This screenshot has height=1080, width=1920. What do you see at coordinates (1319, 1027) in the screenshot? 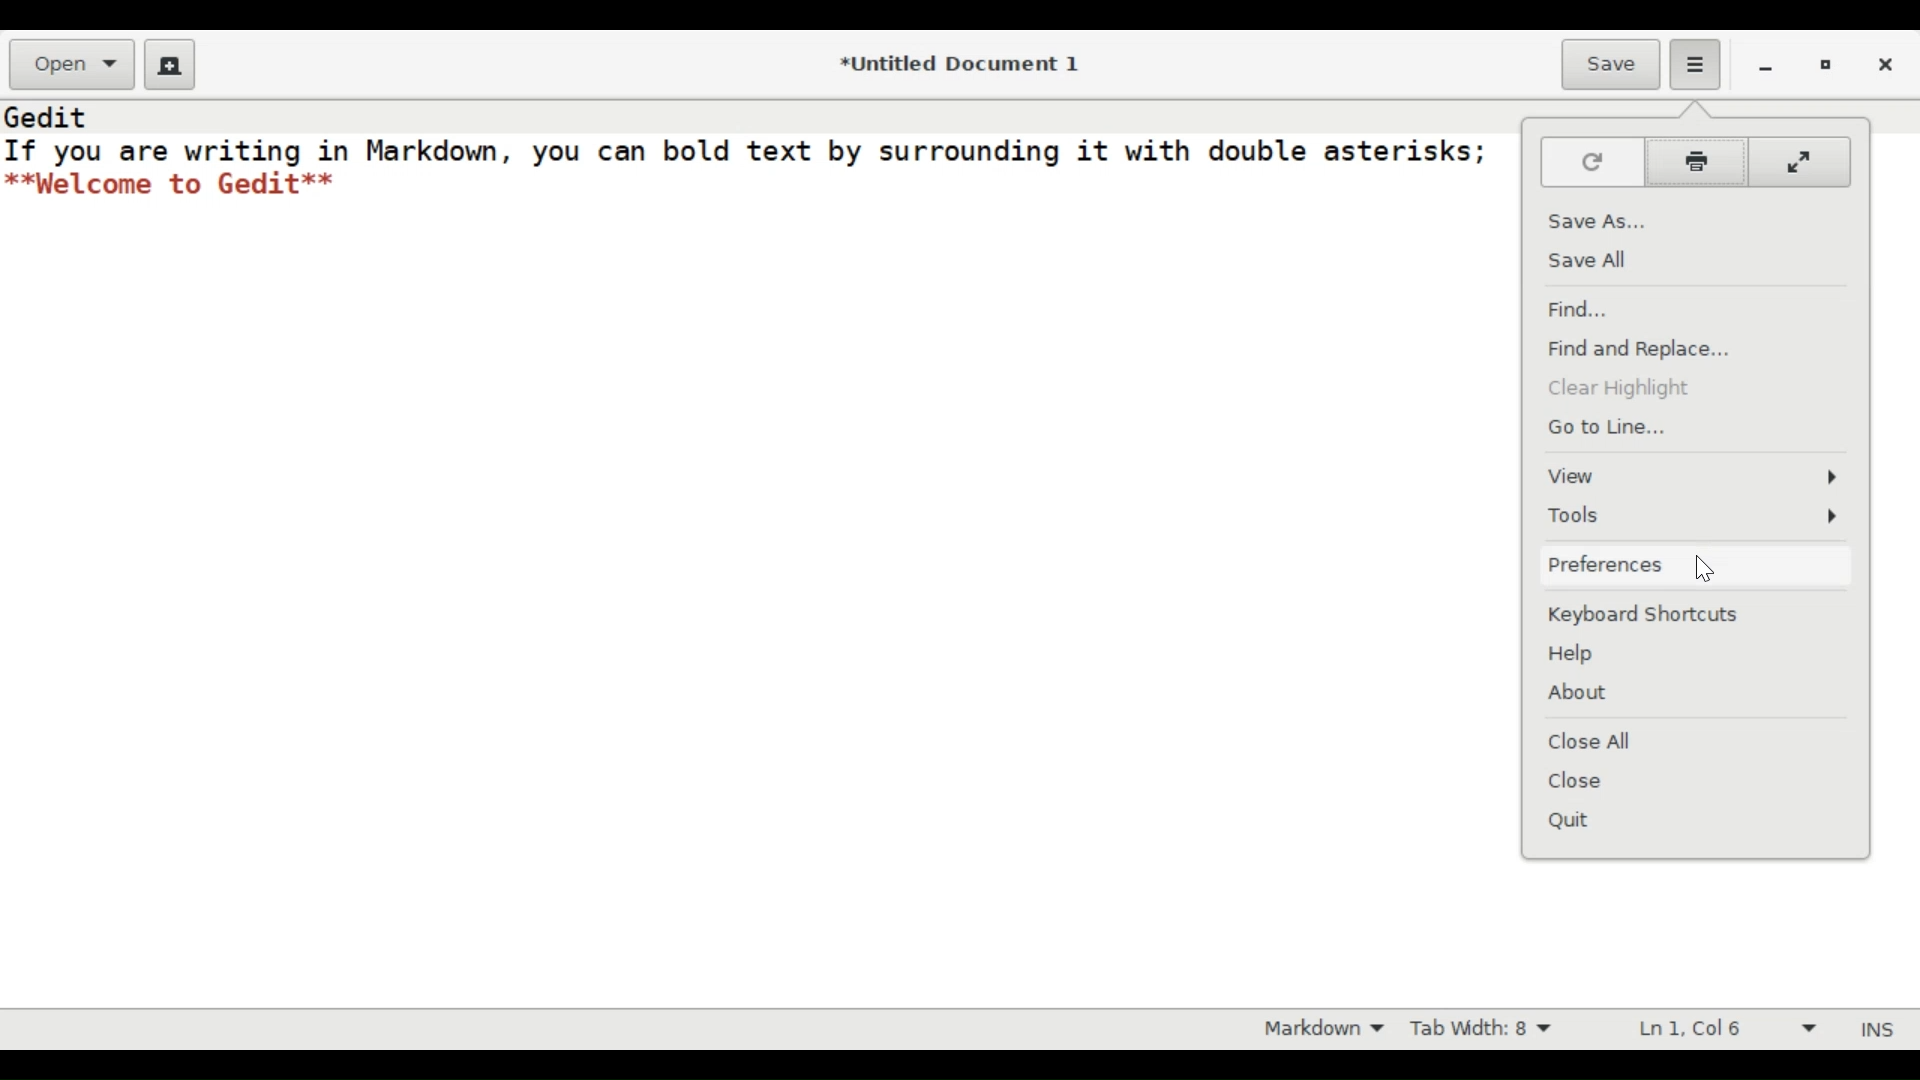
I see `Highlight mode otion` at bounding box center [1319, 1027].